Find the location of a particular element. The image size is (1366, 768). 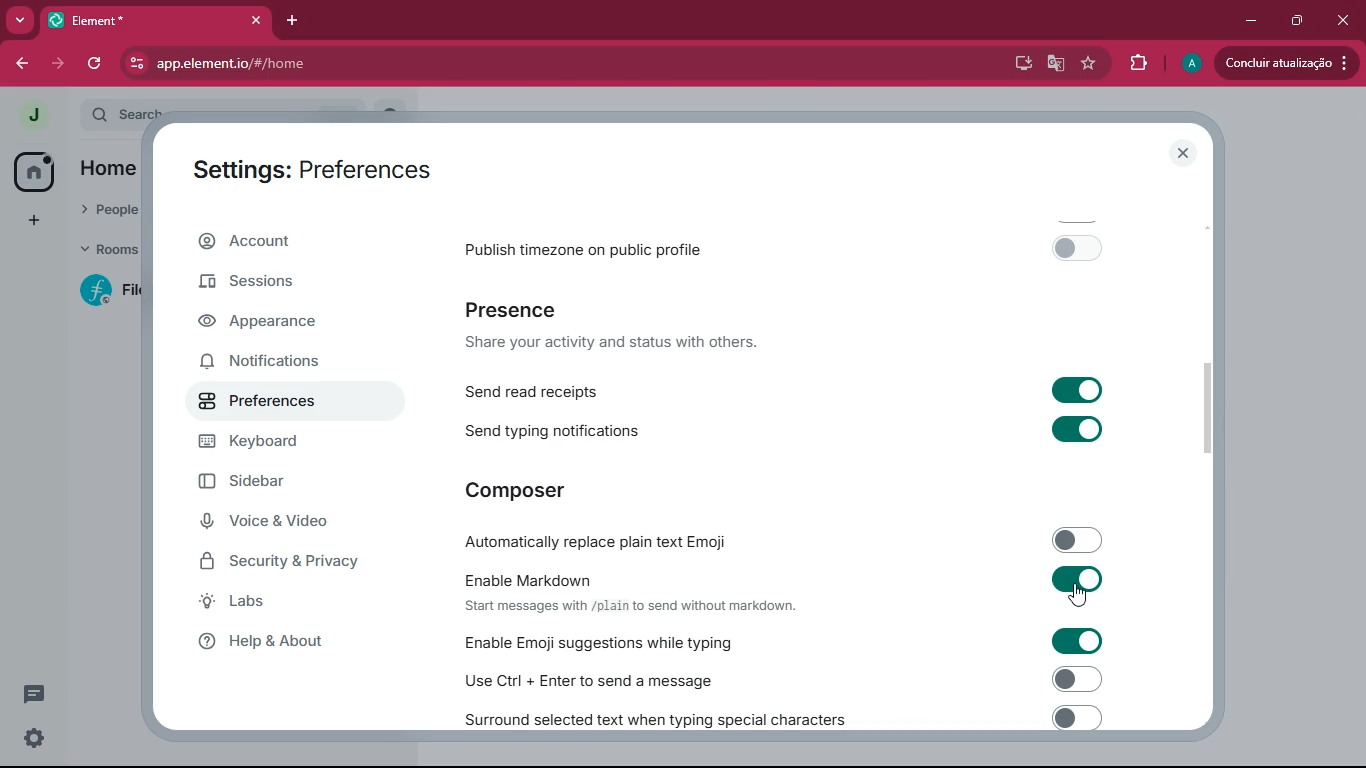

google translate is located at coordinates (1056, 65).